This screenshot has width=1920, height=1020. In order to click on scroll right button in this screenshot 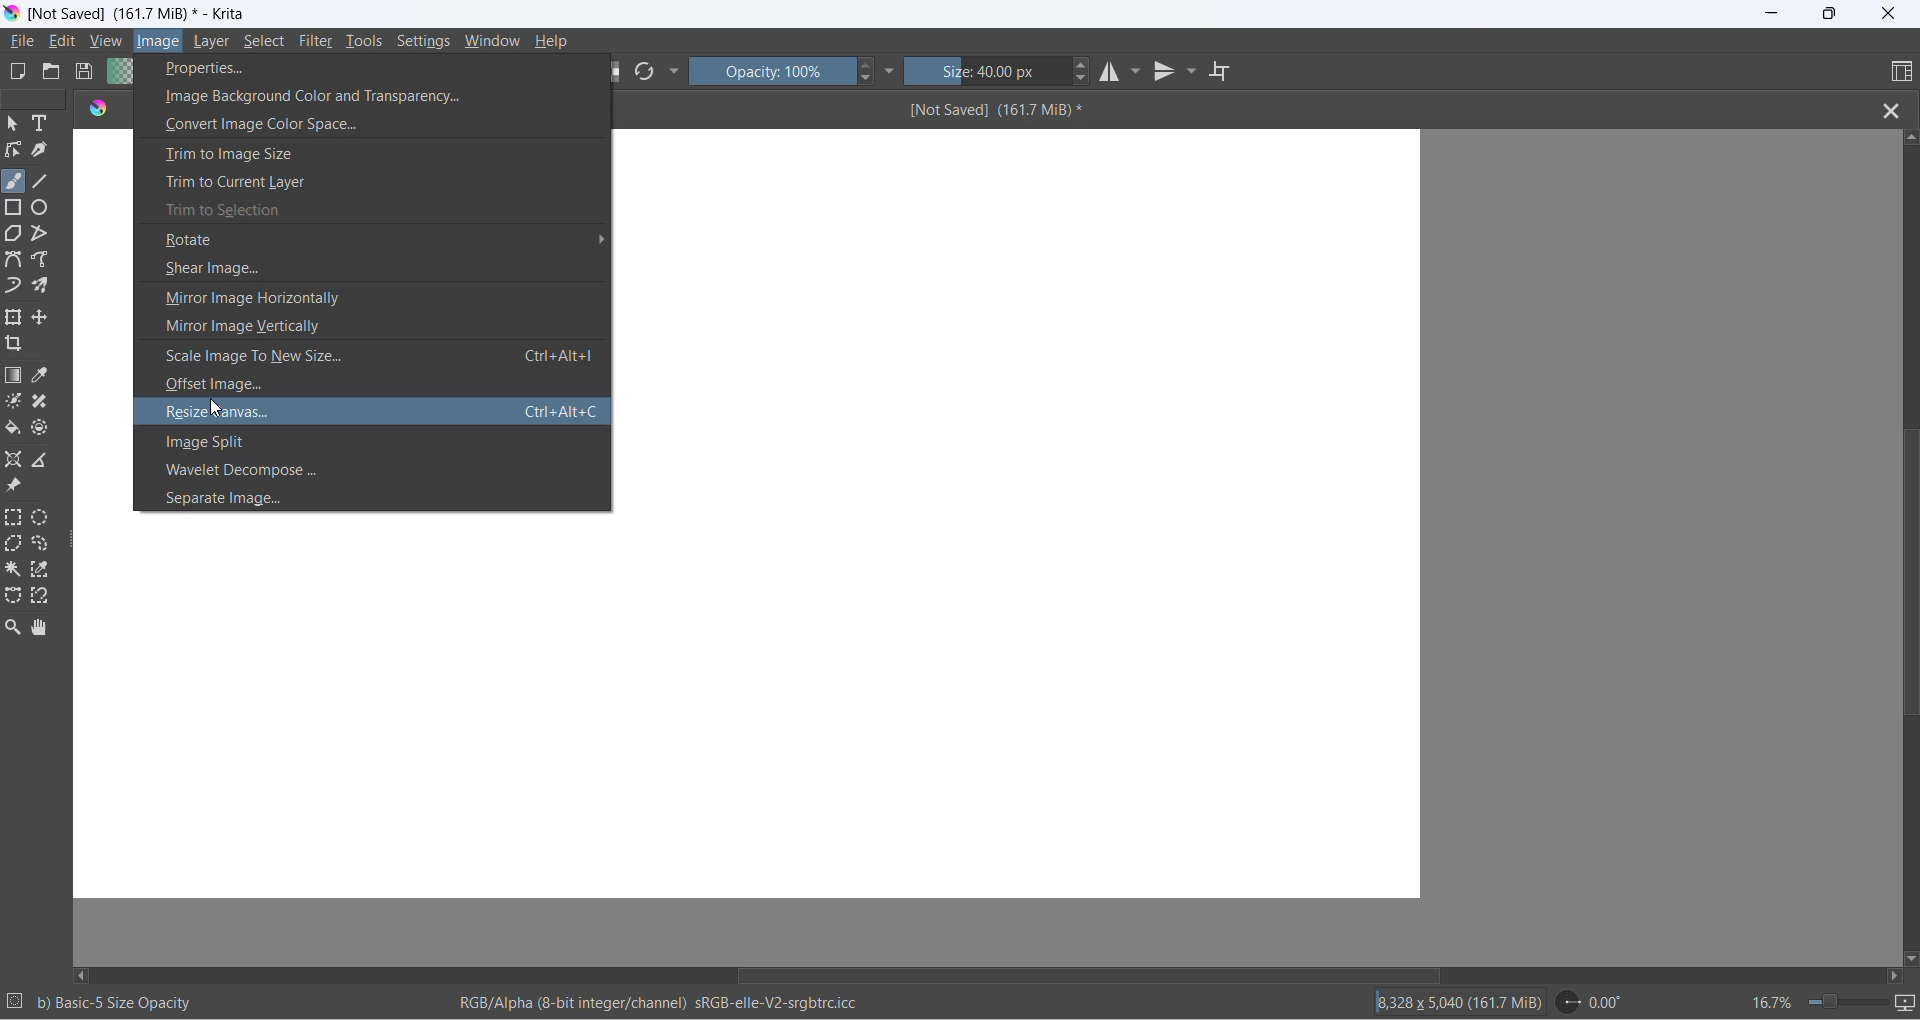, I will do `click(1892, 976)`.